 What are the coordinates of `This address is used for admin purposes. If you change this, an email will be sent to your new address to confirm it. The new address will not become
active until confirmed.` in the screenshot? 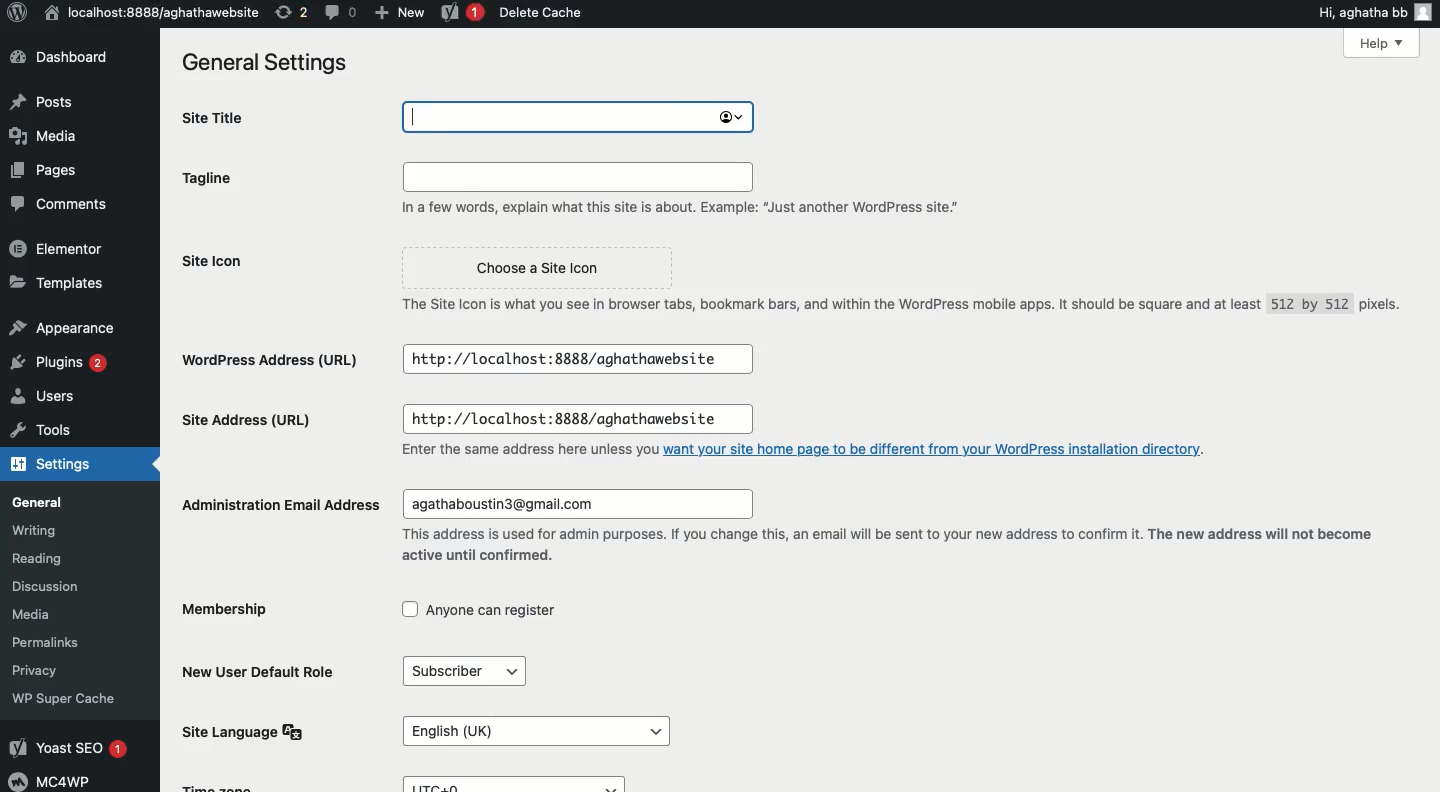 It's located at (884, 548).